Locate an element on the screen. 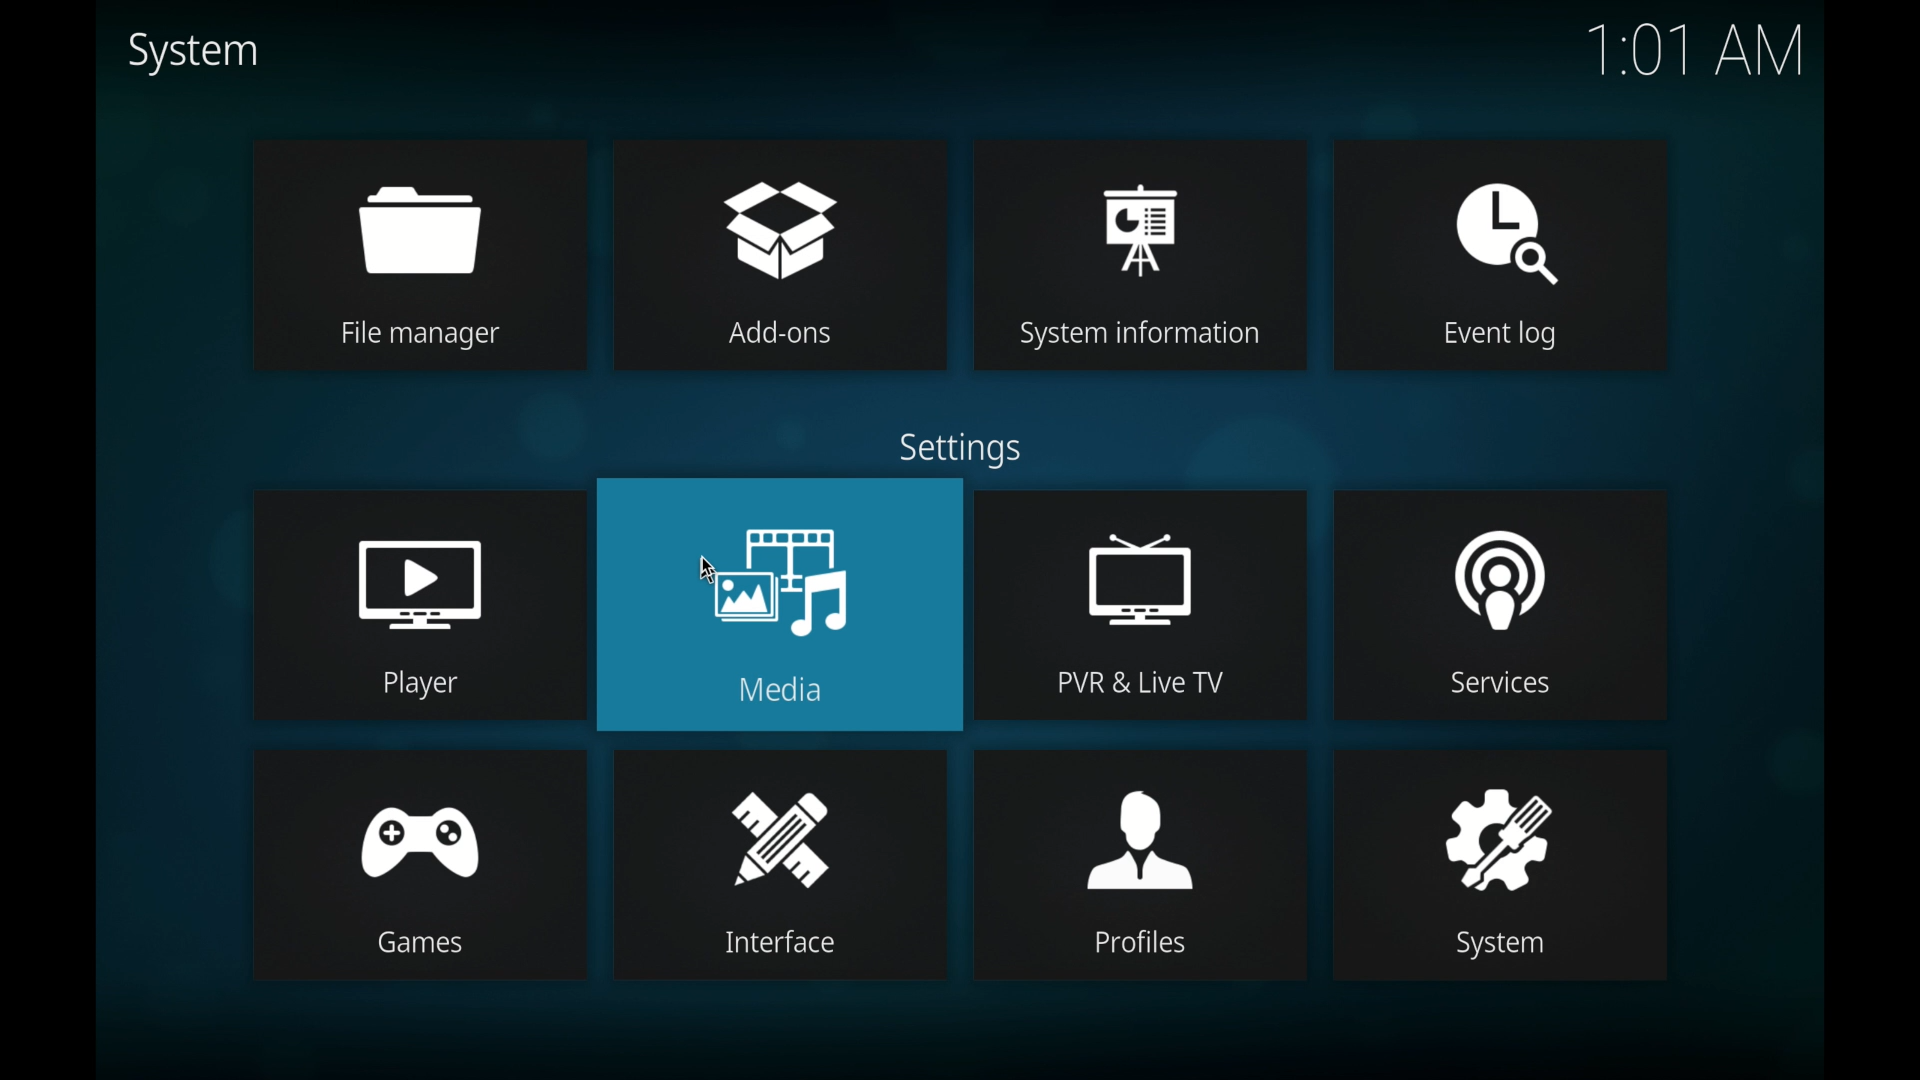  games is located at coordinates (425, 828).